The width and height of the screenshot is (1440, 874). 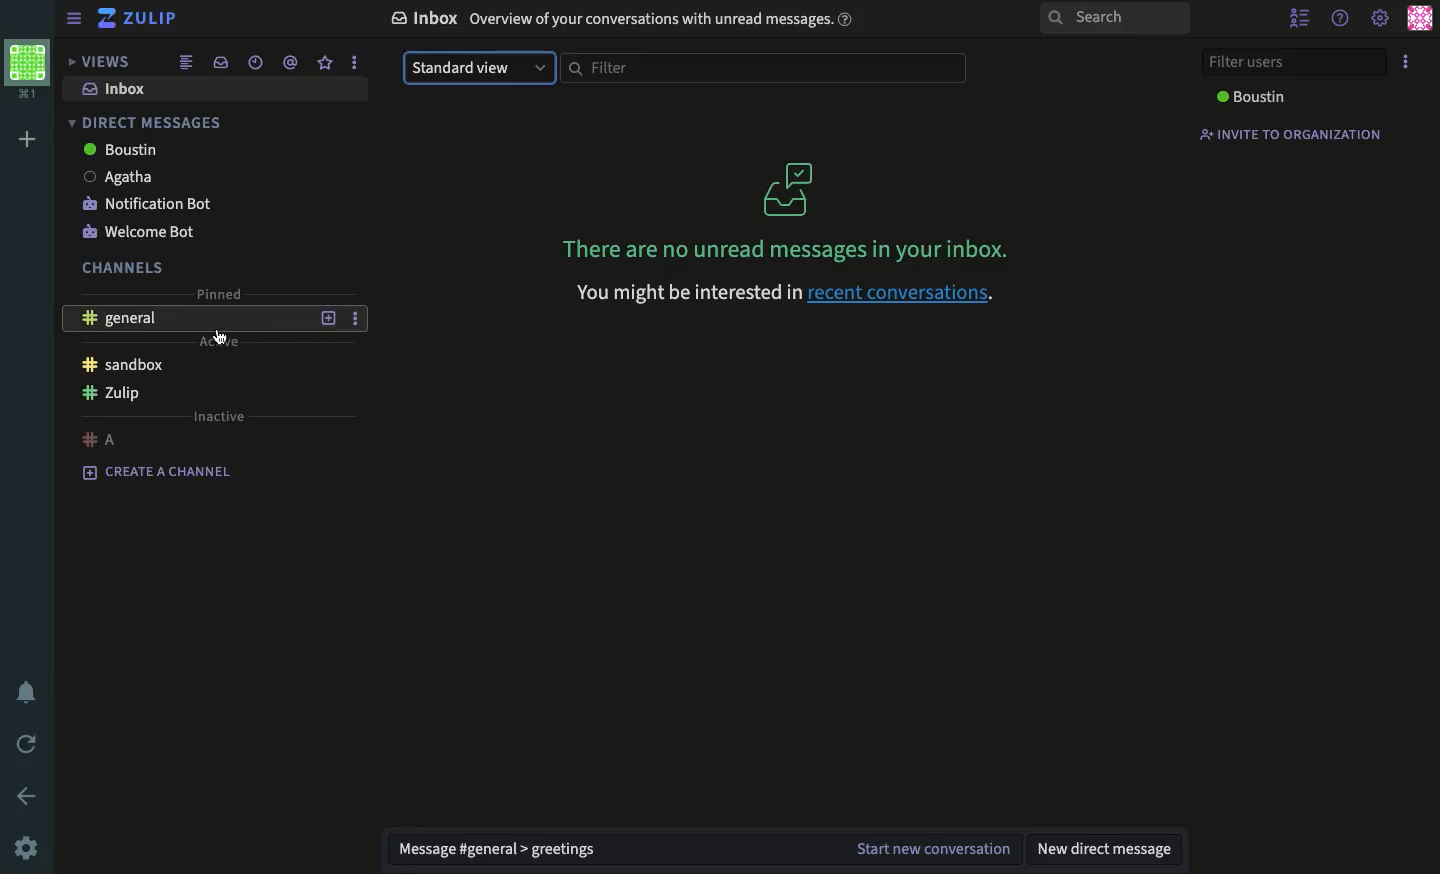 I want to click on a, so click(x=101, y=437).